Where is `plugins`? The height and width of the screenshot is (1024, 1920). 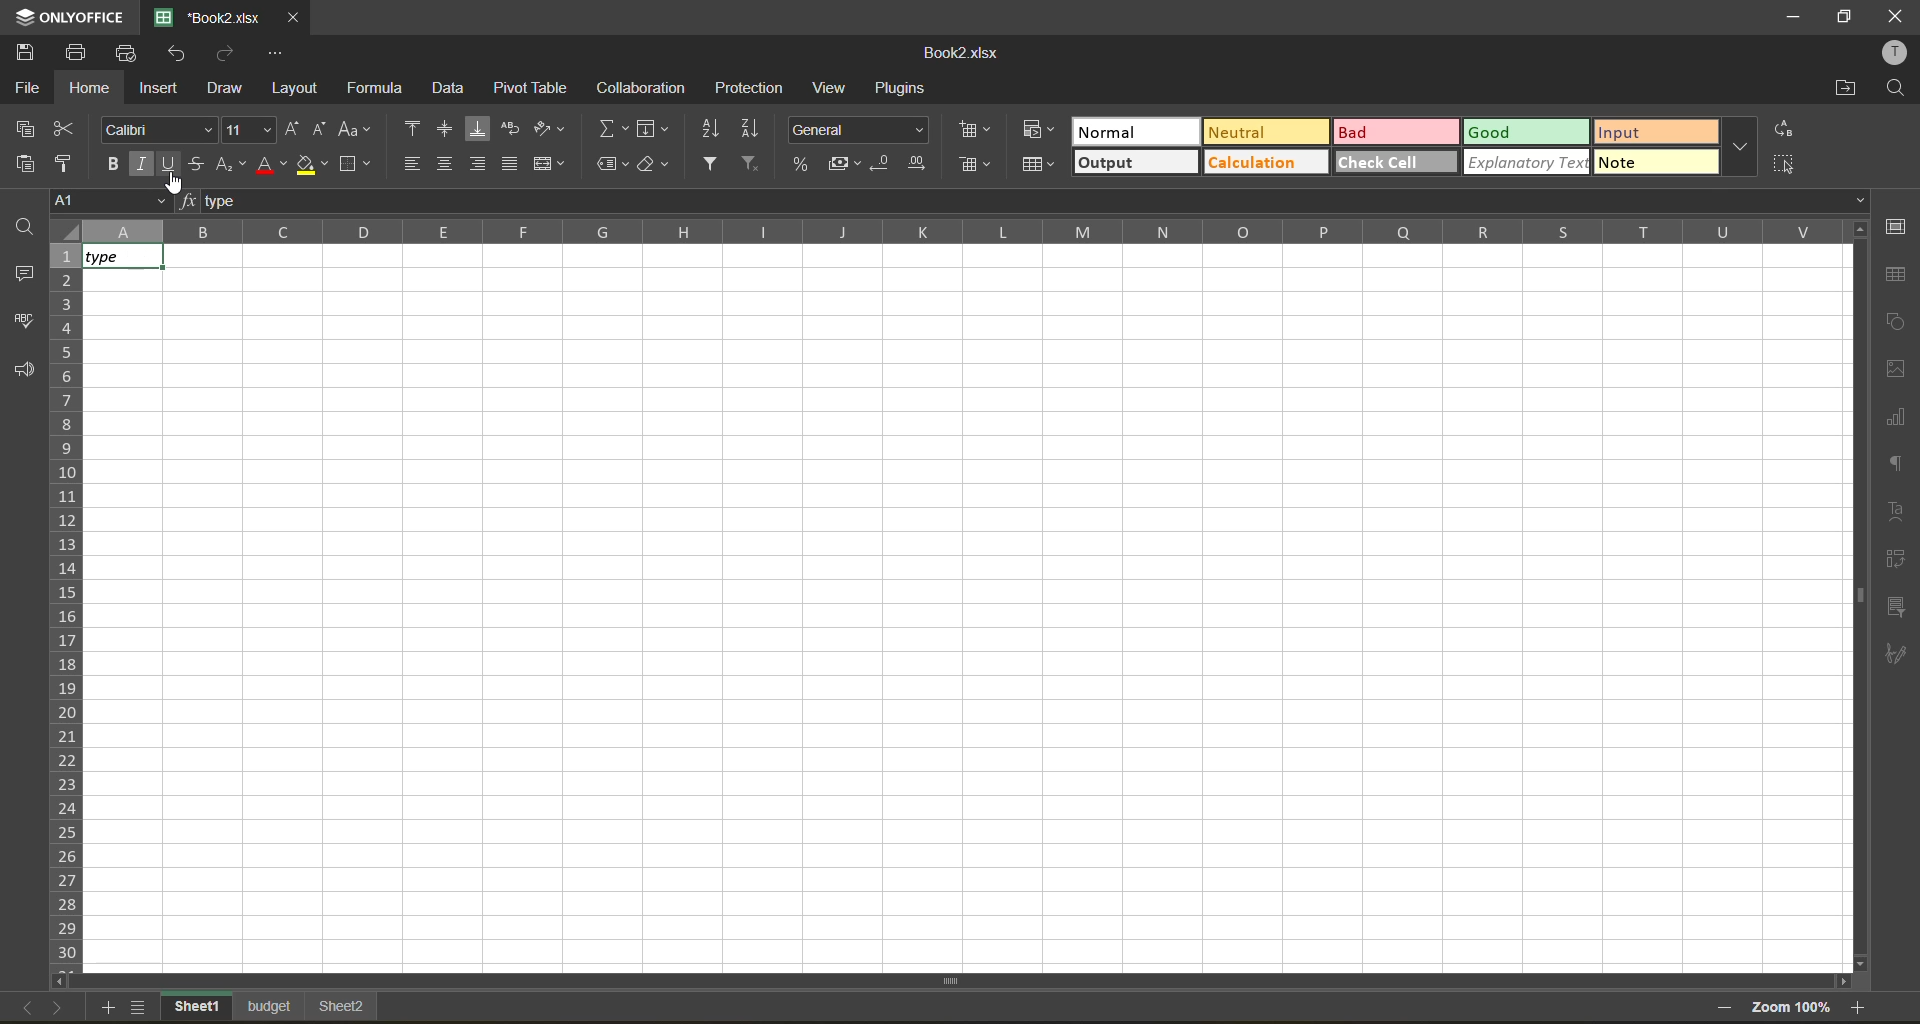 plugins is located at coordinates (904, 89).